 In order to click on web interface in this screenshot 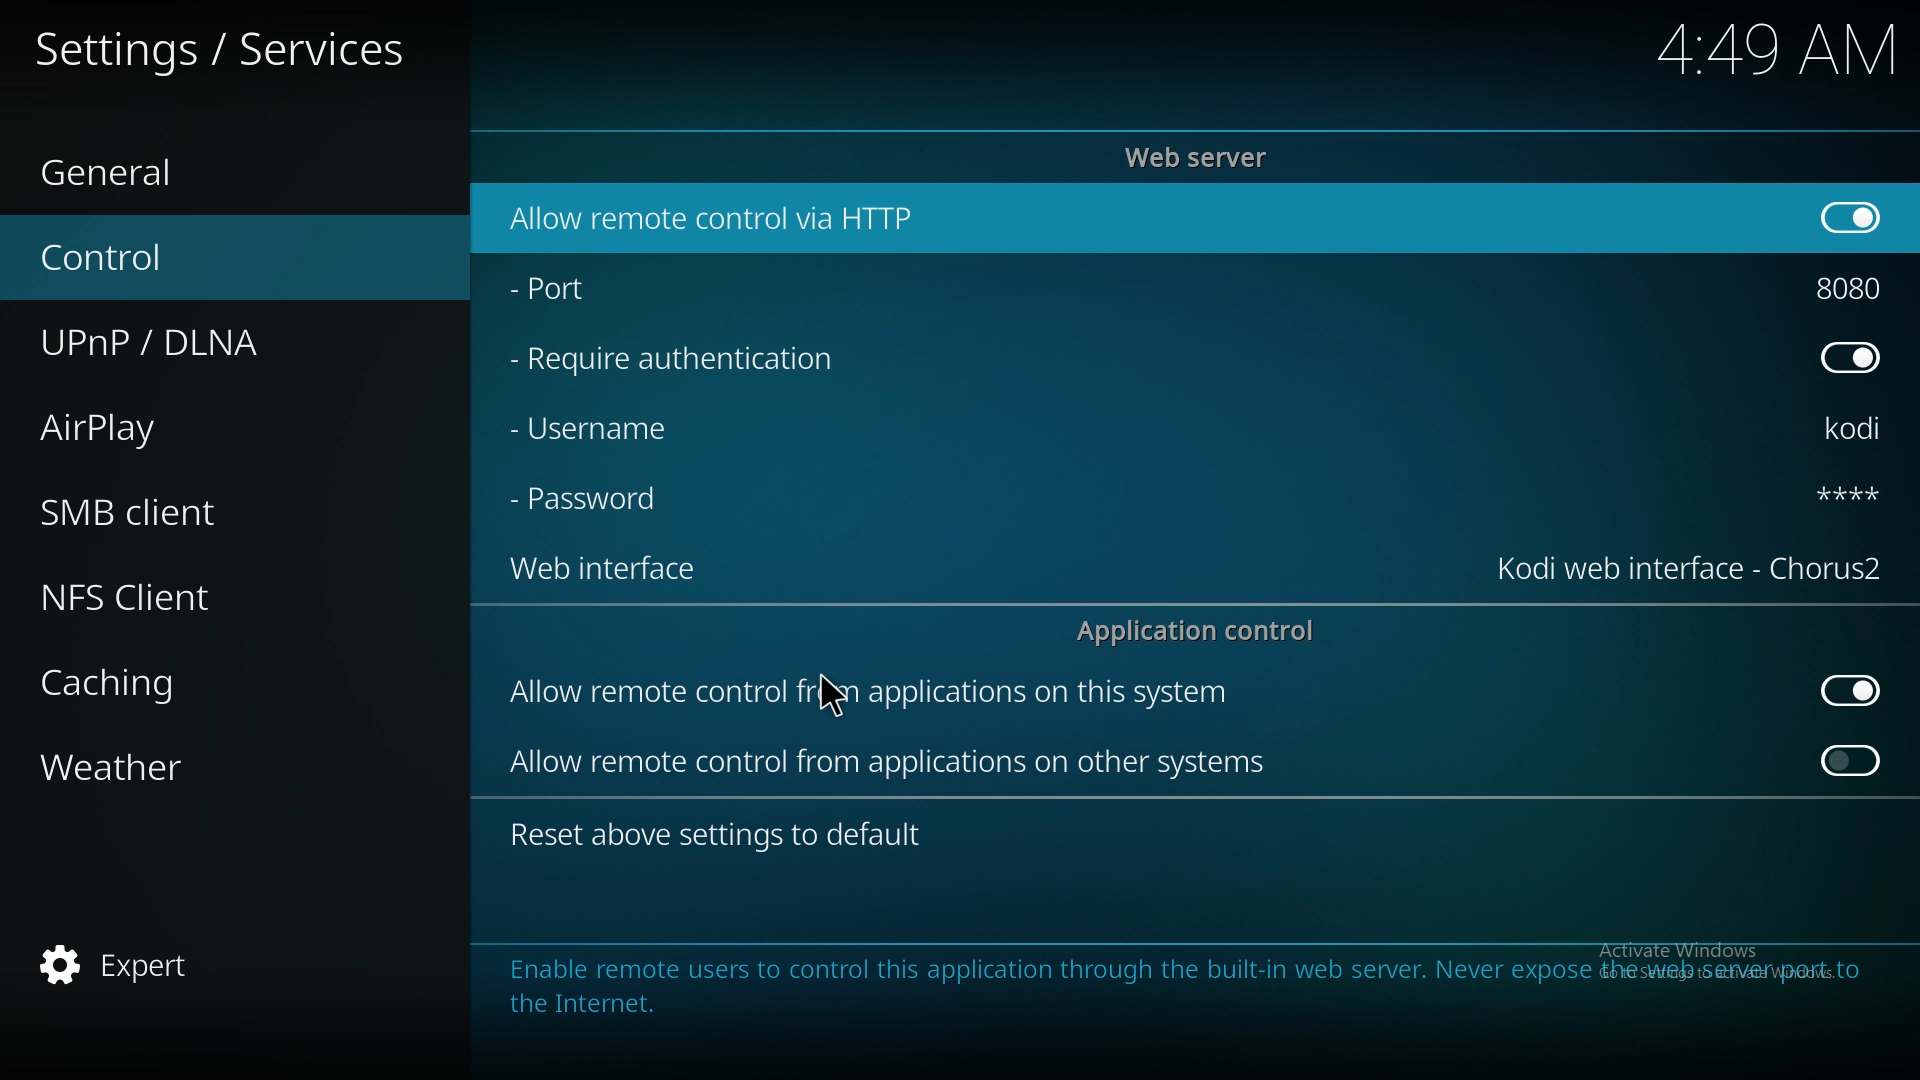, I will do `click(603, 572)`.